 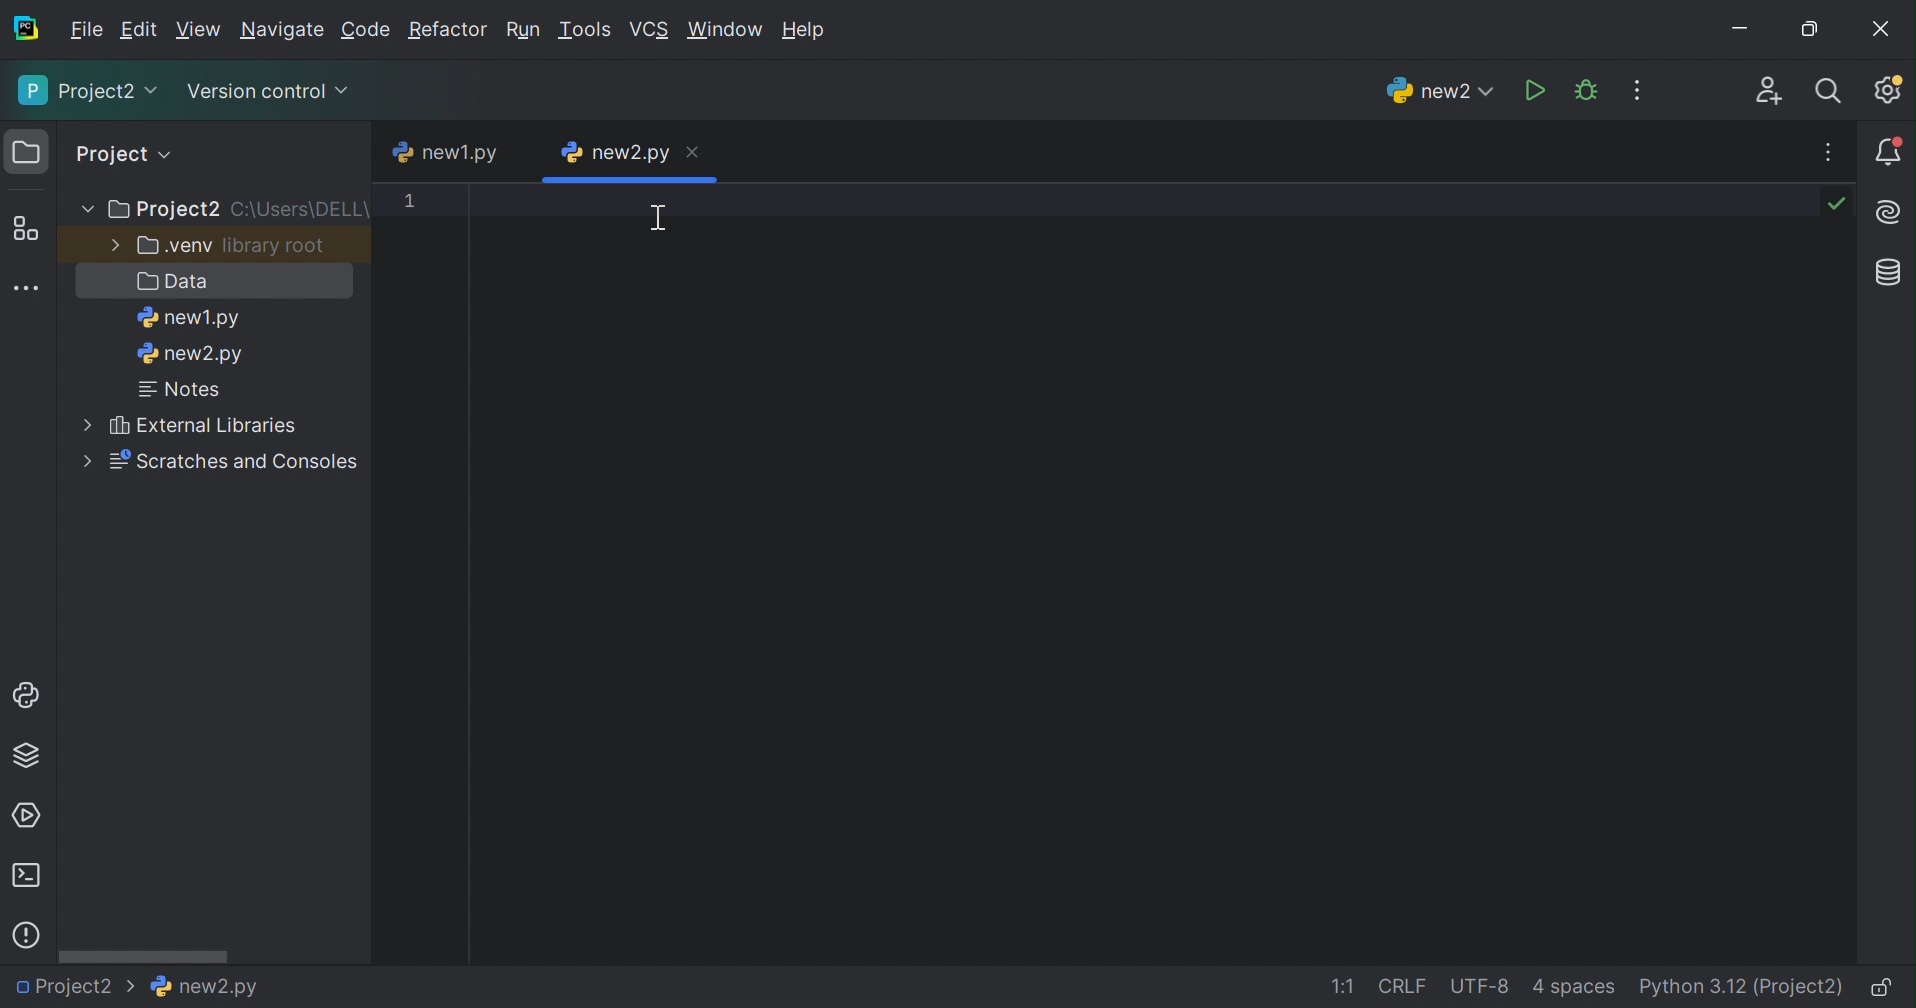 What do you see at coordinates (1769, 91) in the screenshot?
I see `Code with me` at bounding box center [1769, 91].